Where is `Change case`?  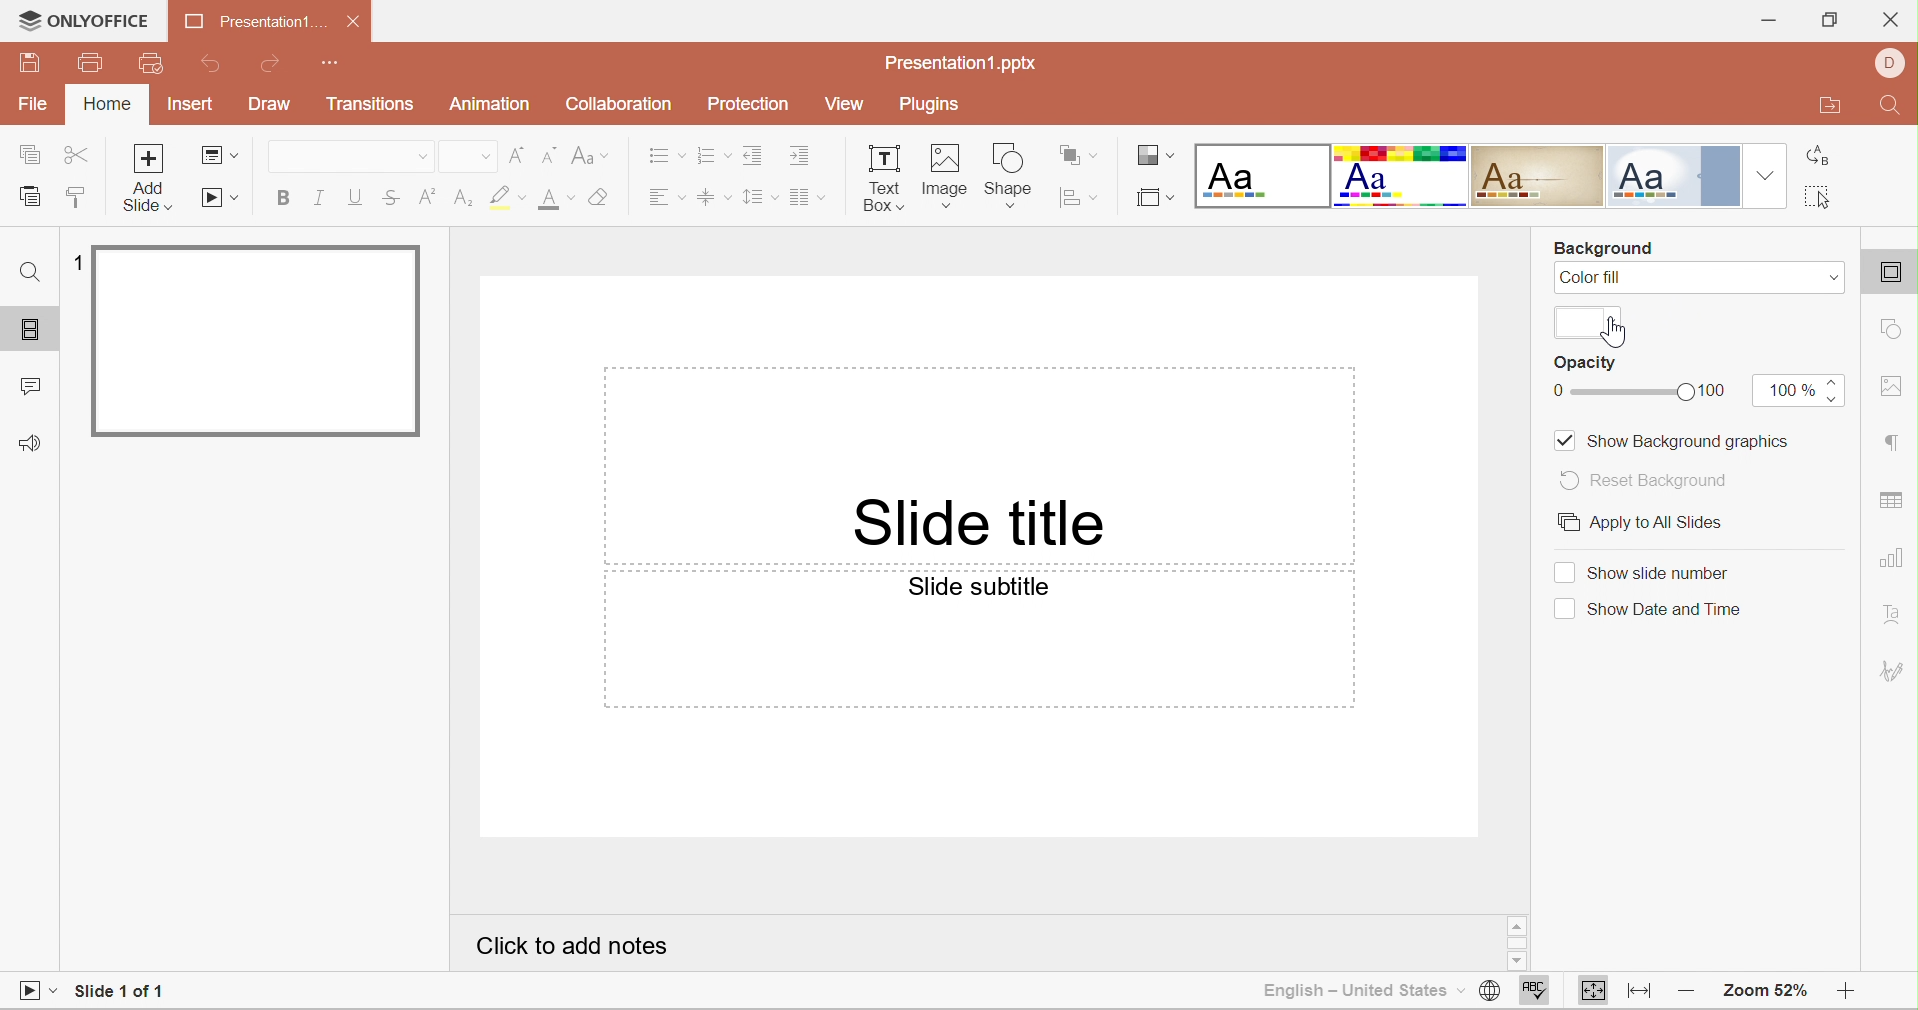 Change case is located at coordinates (586, 154).